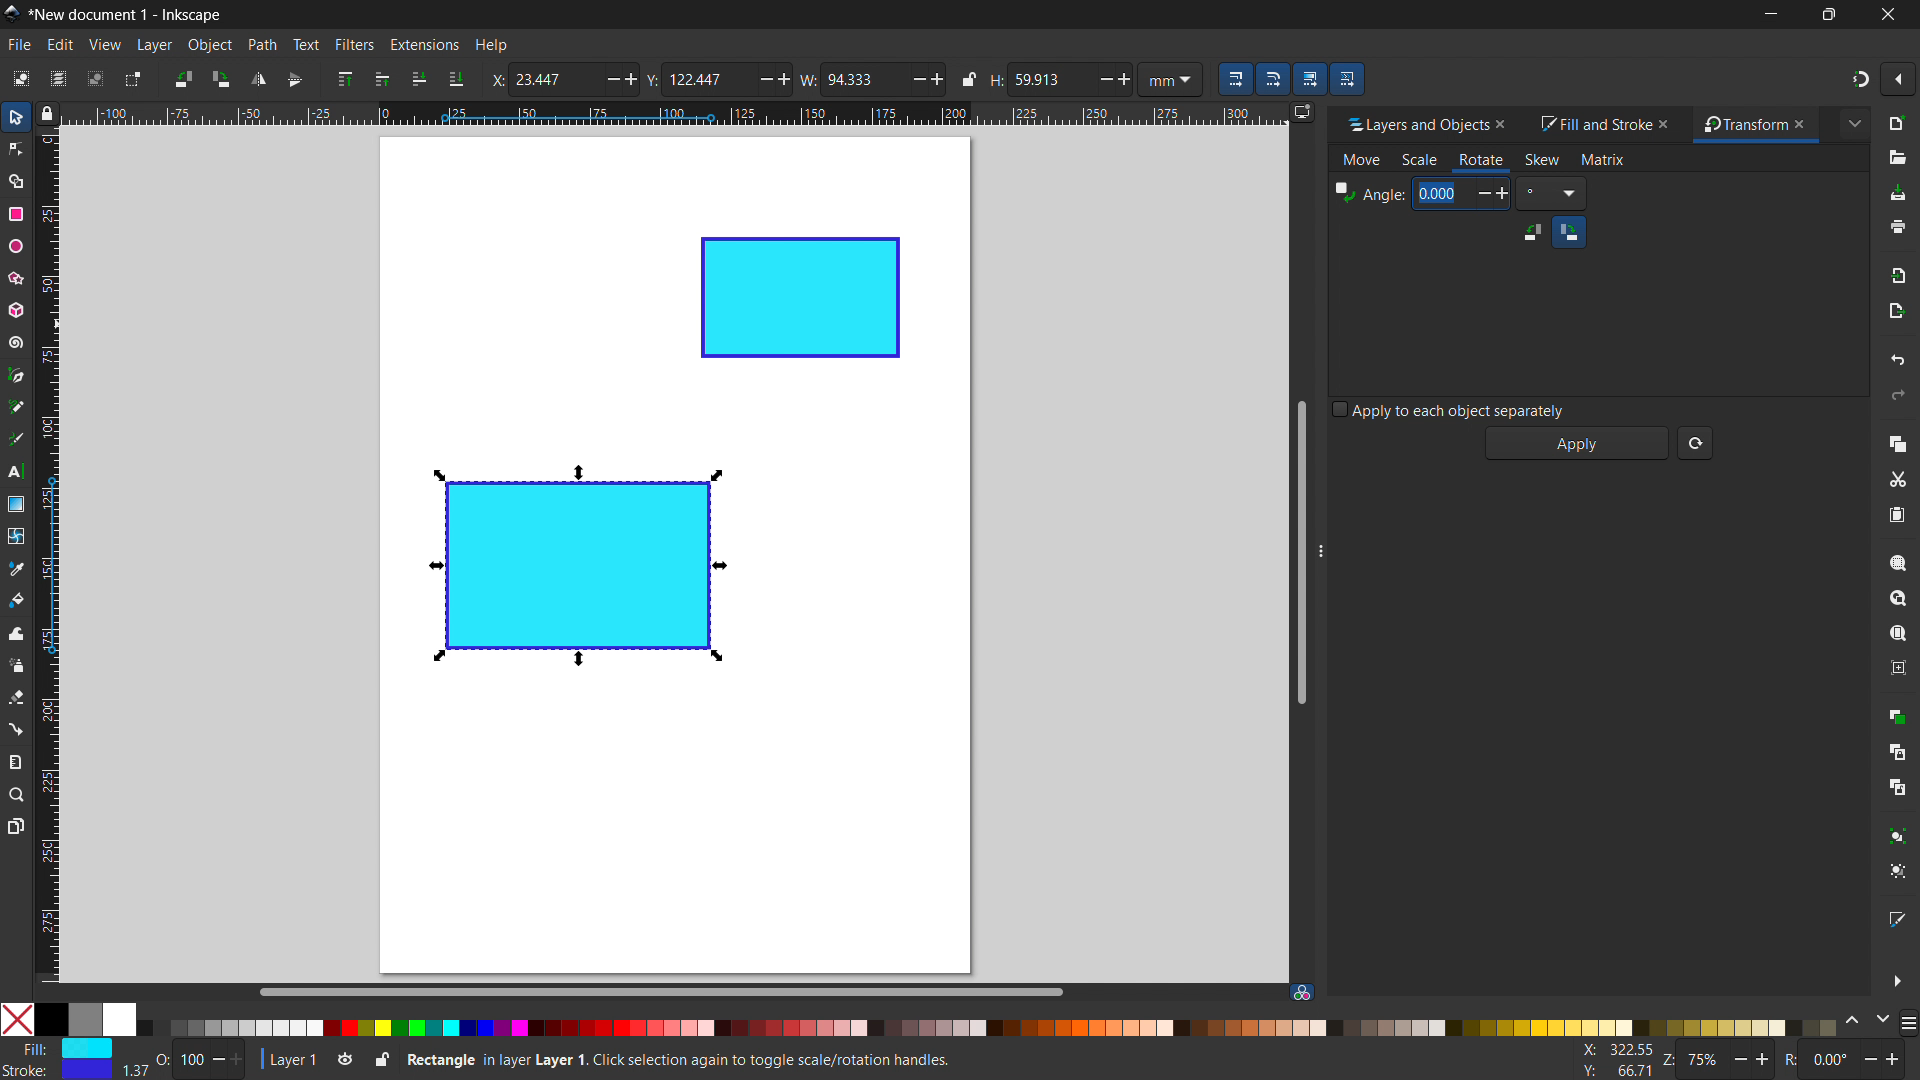  I want to click on Fill, so click(61, 1048).